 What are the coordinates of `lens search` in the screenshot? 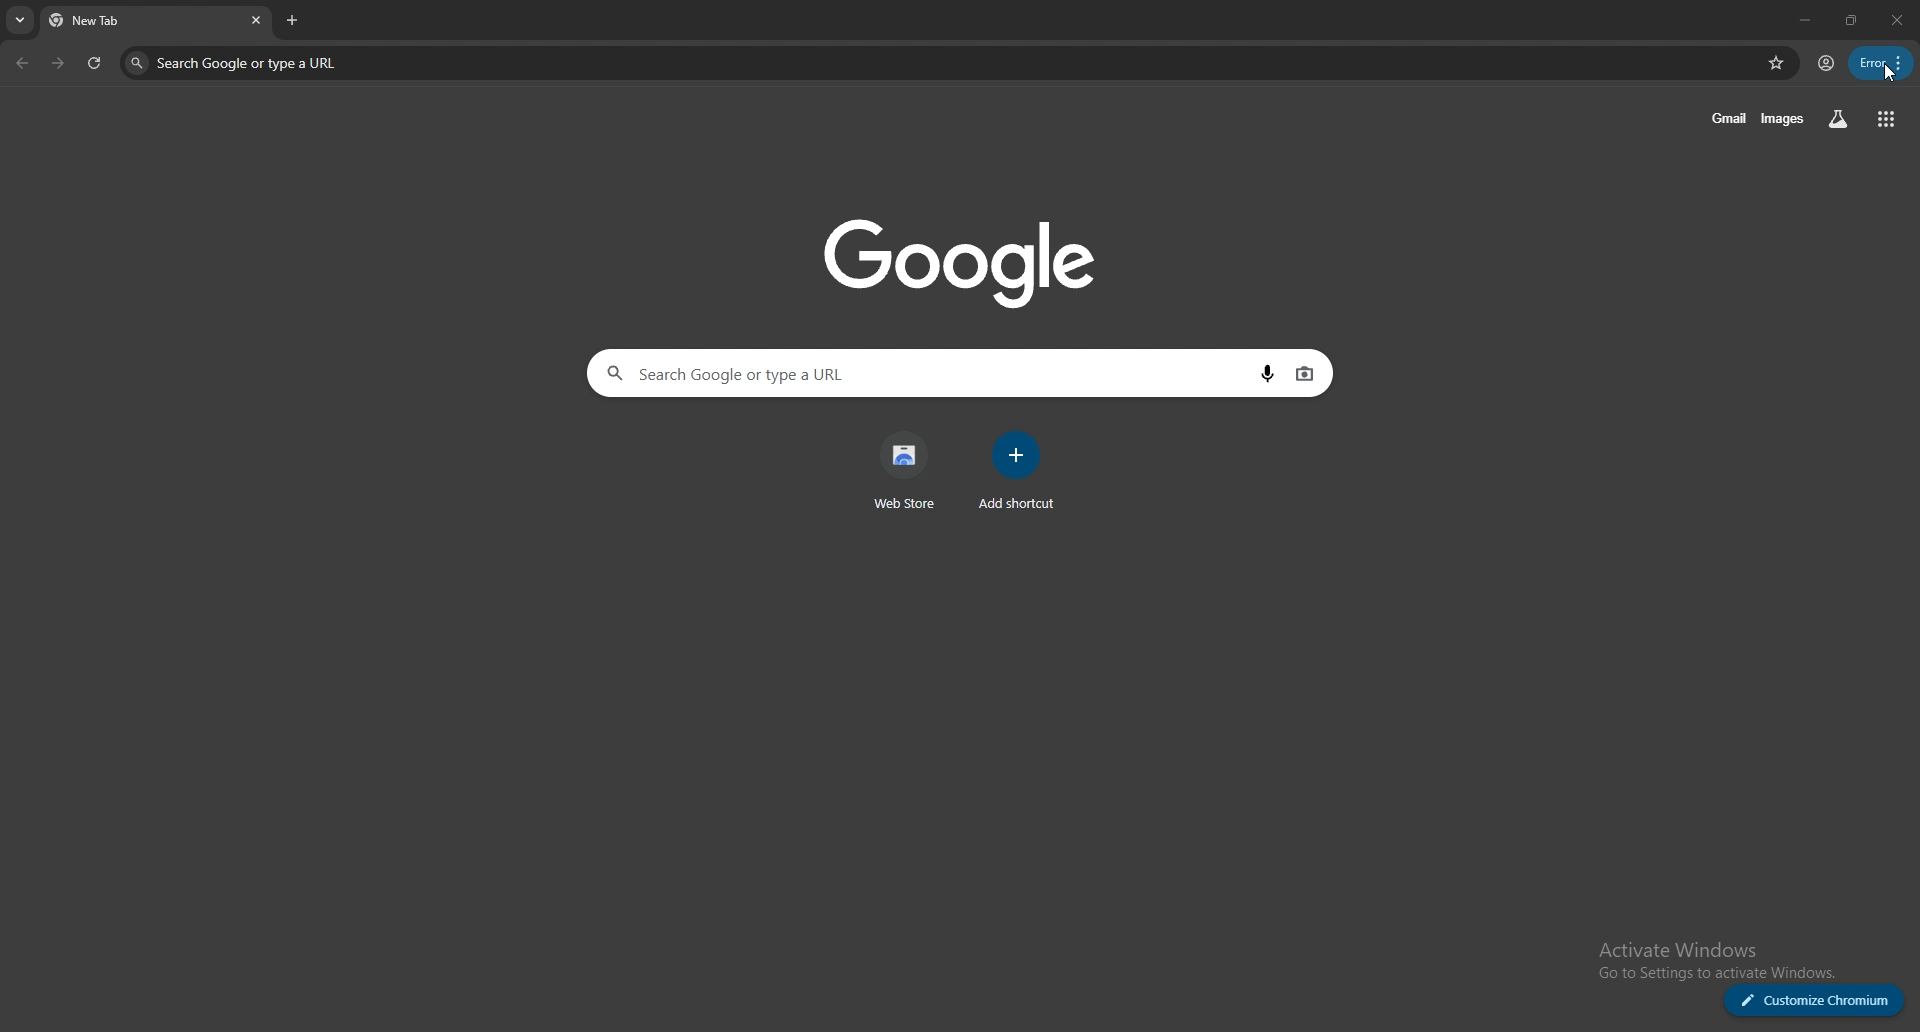 It's located at (1305, 372).